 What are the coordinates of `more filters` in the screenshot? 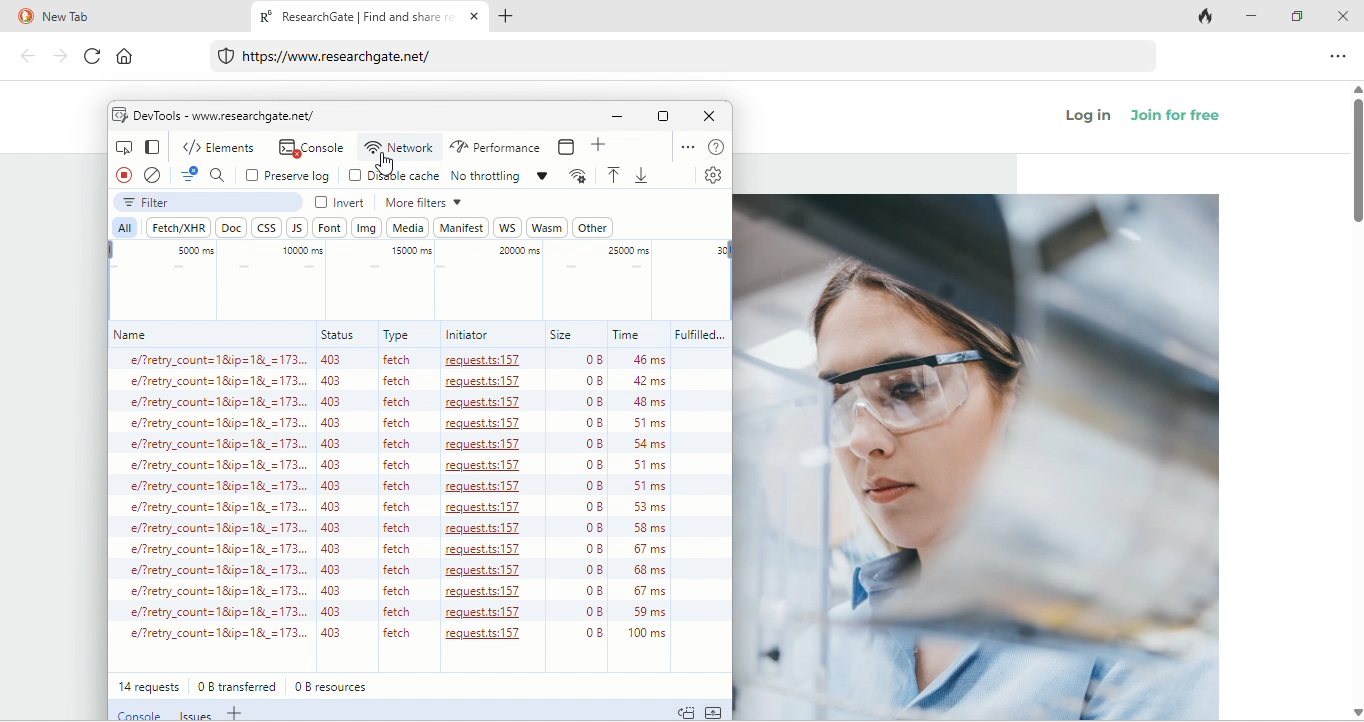 It's located at (422, 202).